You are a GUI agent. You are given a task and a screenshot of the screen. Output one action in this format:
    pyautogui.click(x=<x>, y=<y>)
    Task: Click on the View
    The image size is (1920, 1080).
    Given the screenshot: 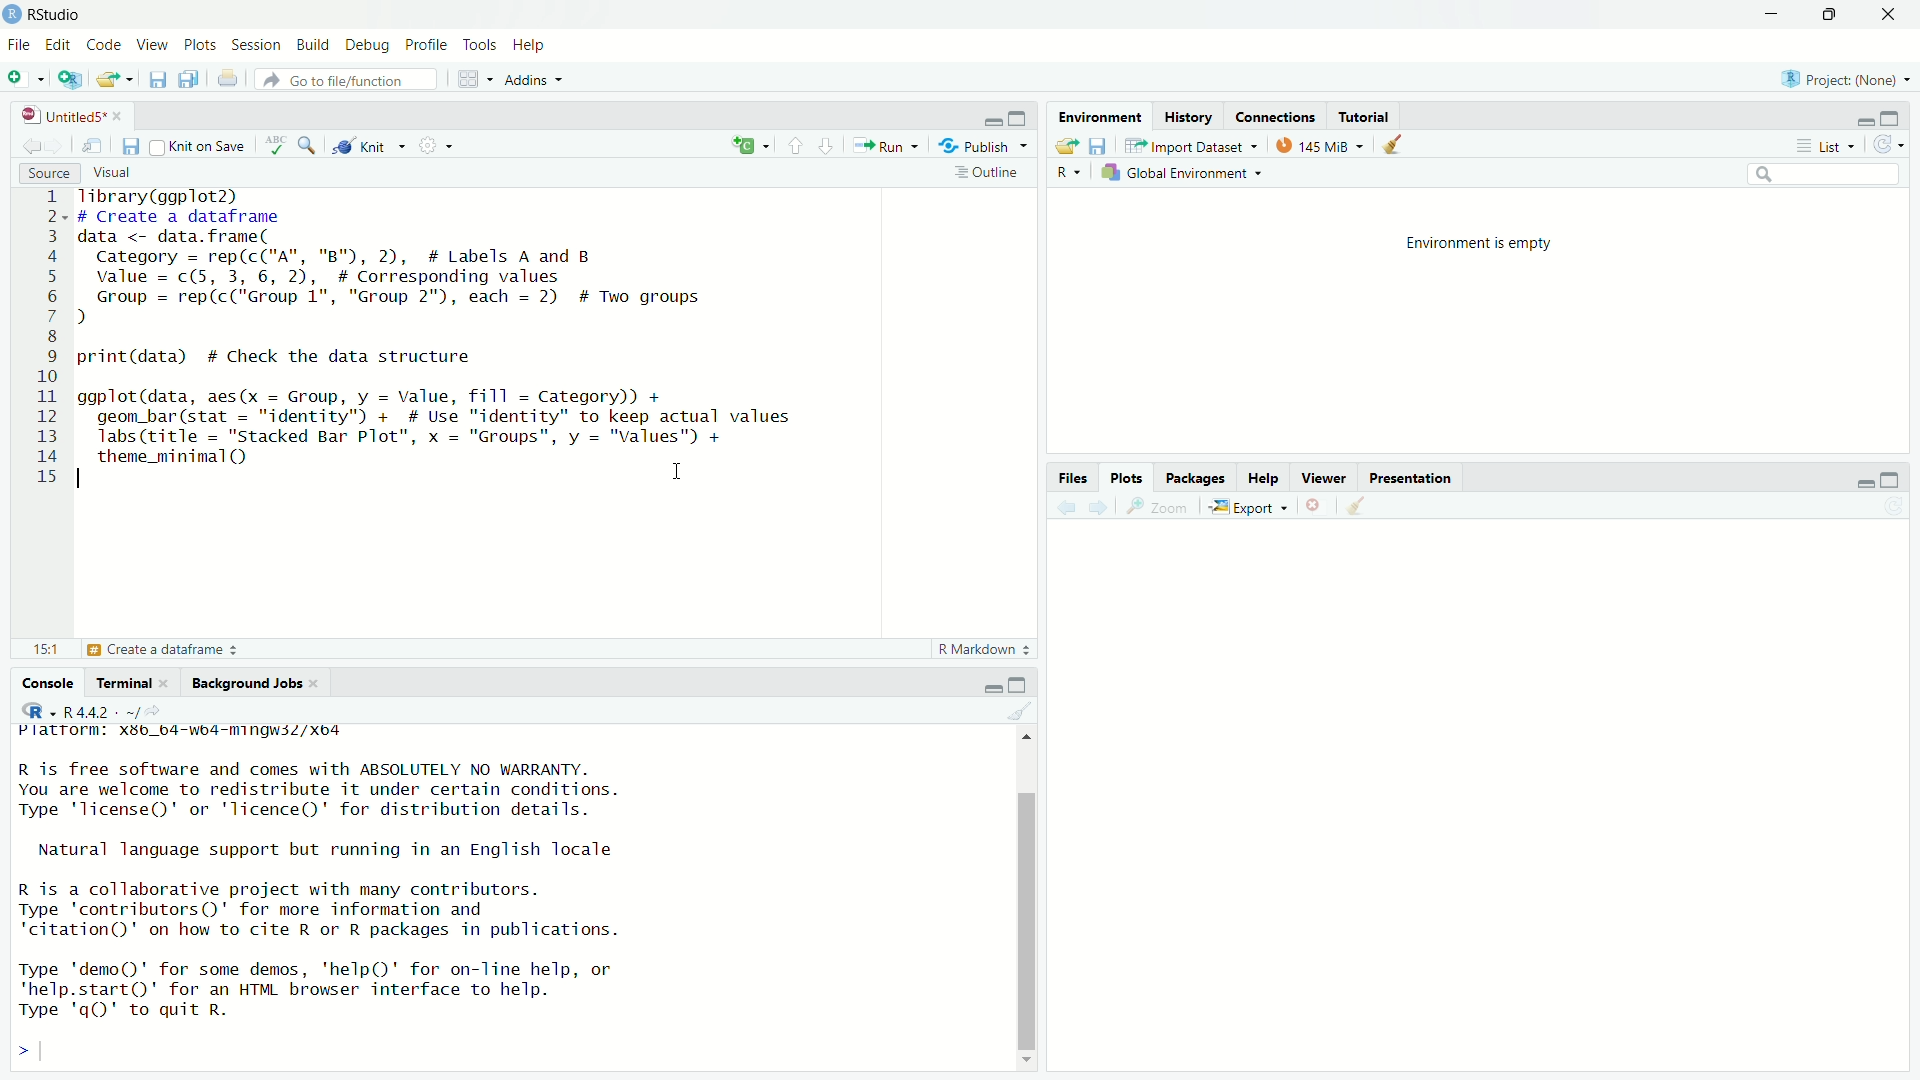 What is the action you would take?
    pyautogui.click(x=153, y=45)
    